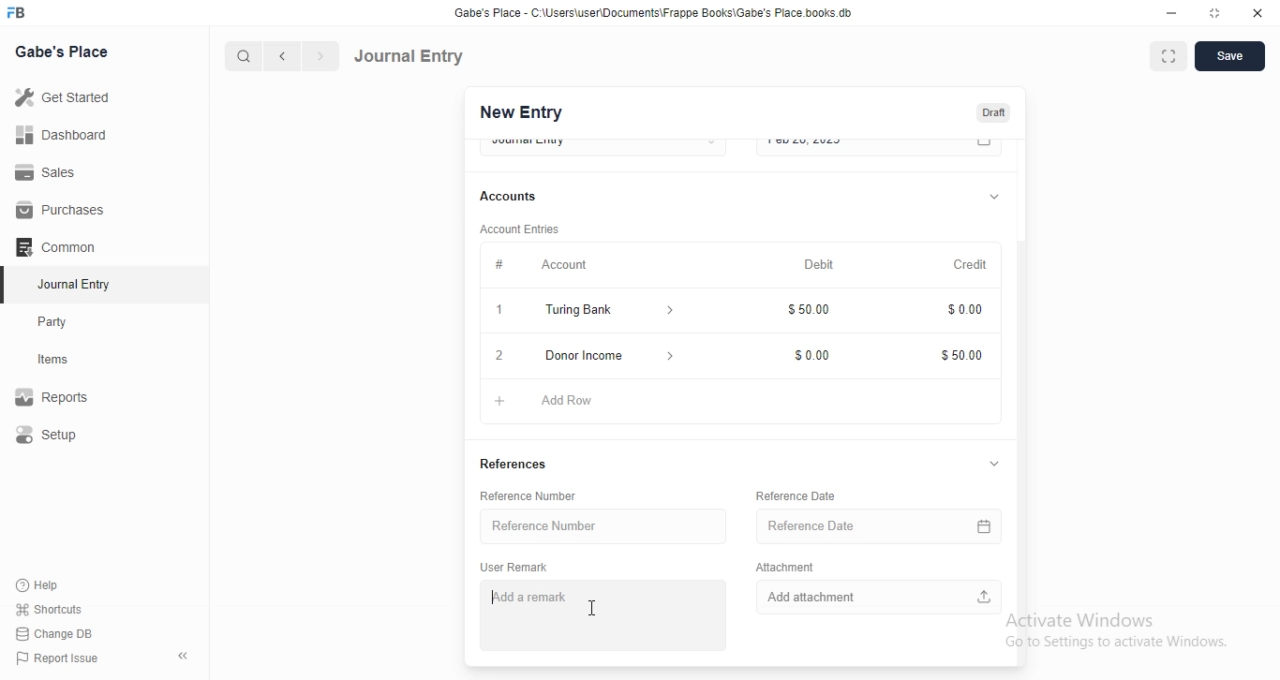  I want to click on donor income, so click(606, 354).